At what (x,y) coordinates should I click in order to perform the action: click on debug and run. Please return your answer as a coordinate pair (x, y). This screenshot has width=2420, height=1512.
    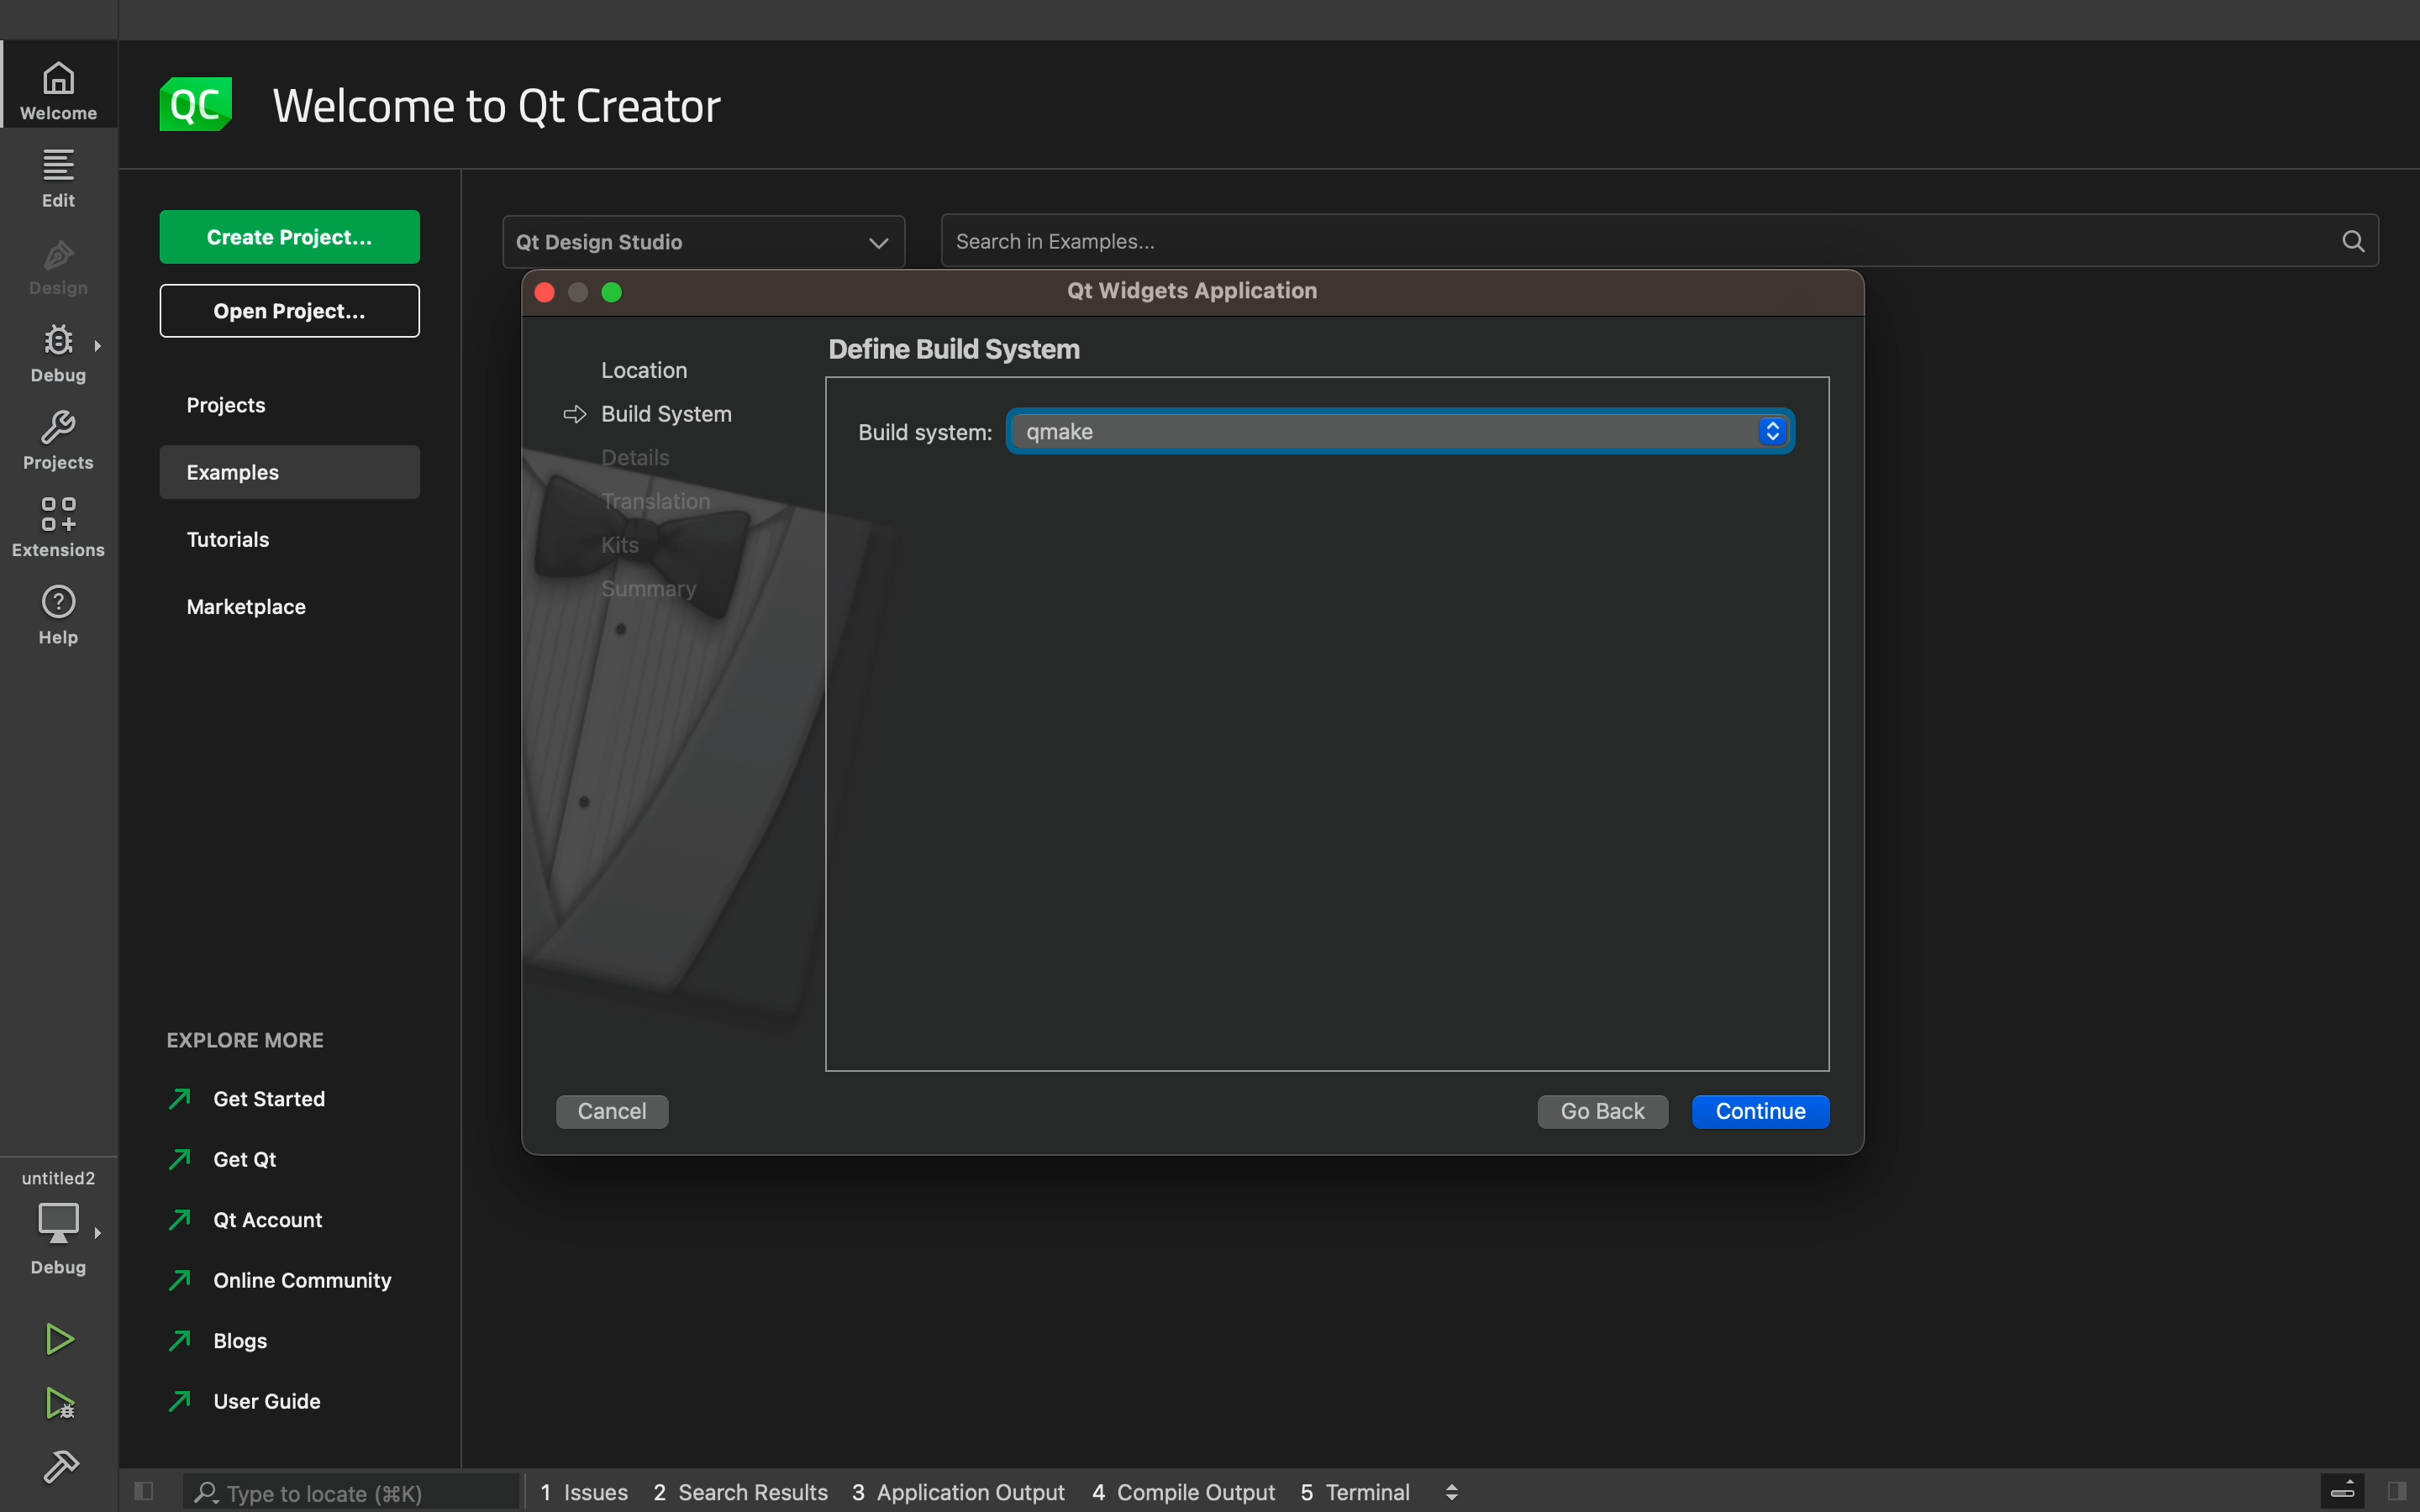
    Looking at the image, I should click on (60, 1403).